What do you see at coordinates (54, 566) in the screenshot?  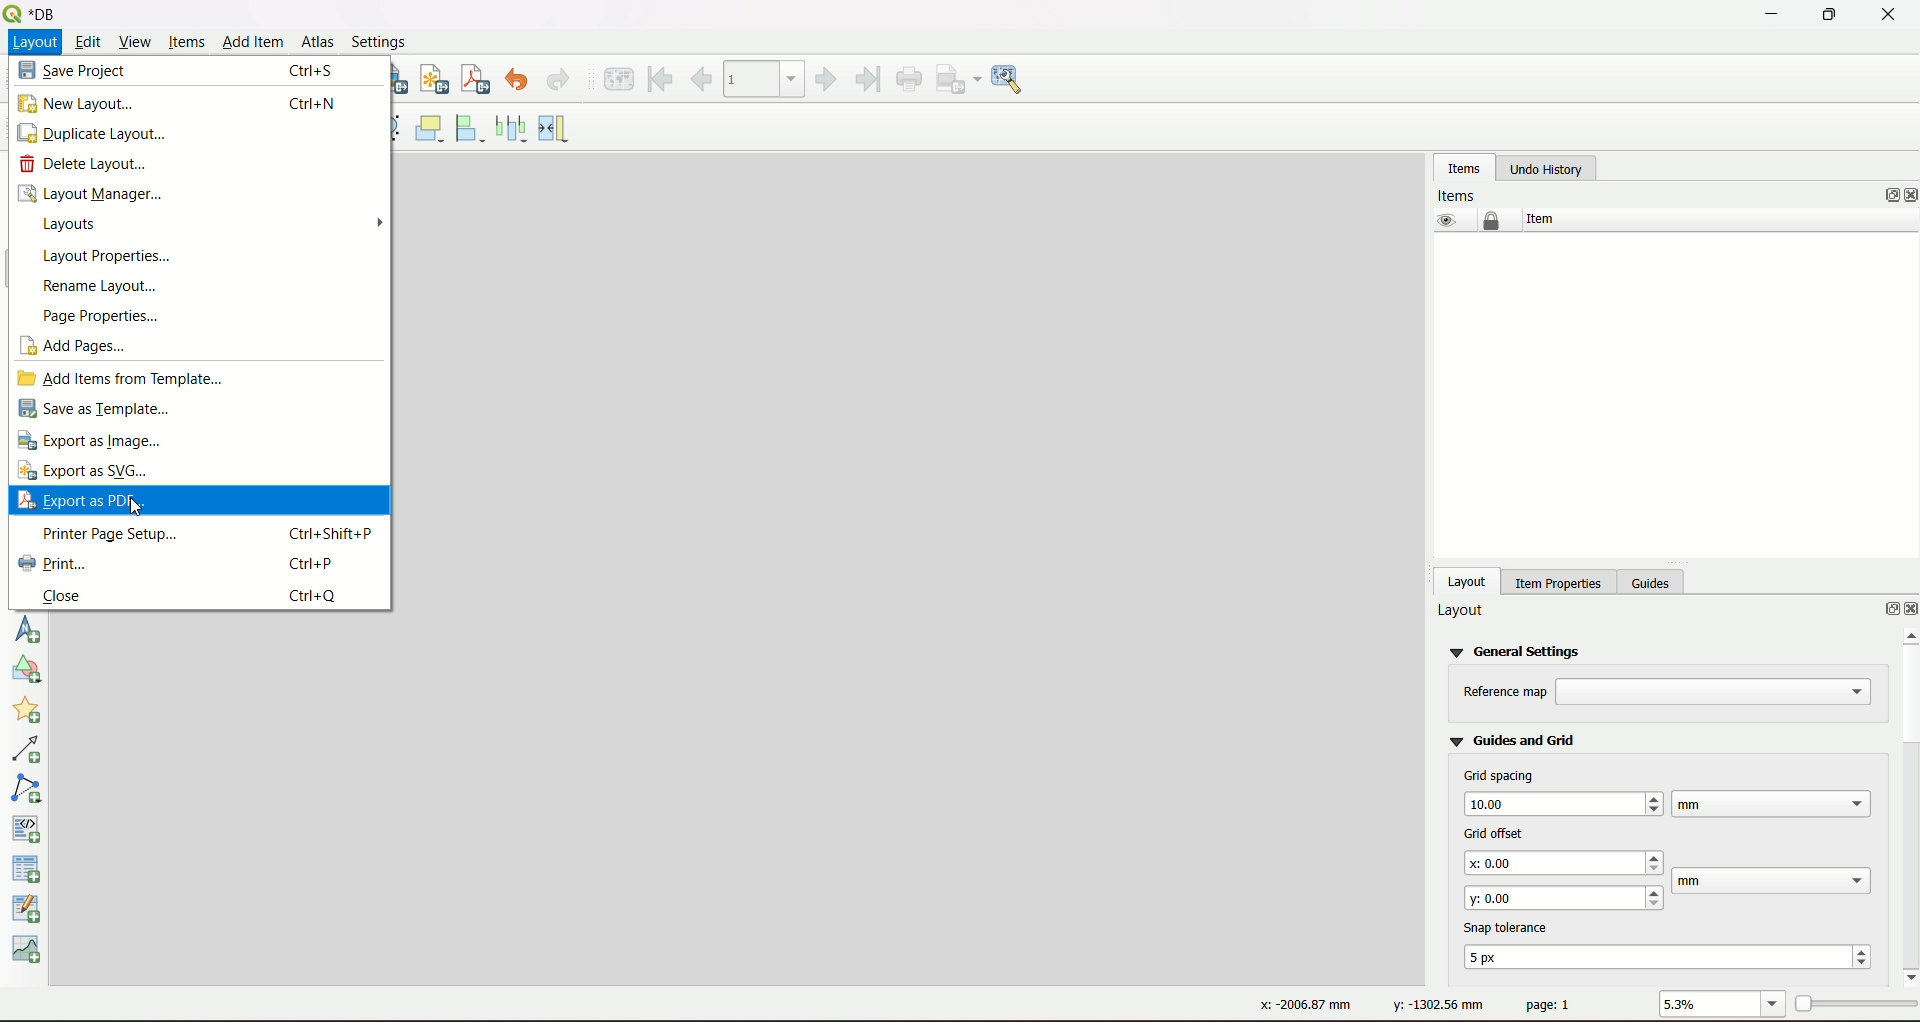 I see `print` at bounding box center [54, 566].